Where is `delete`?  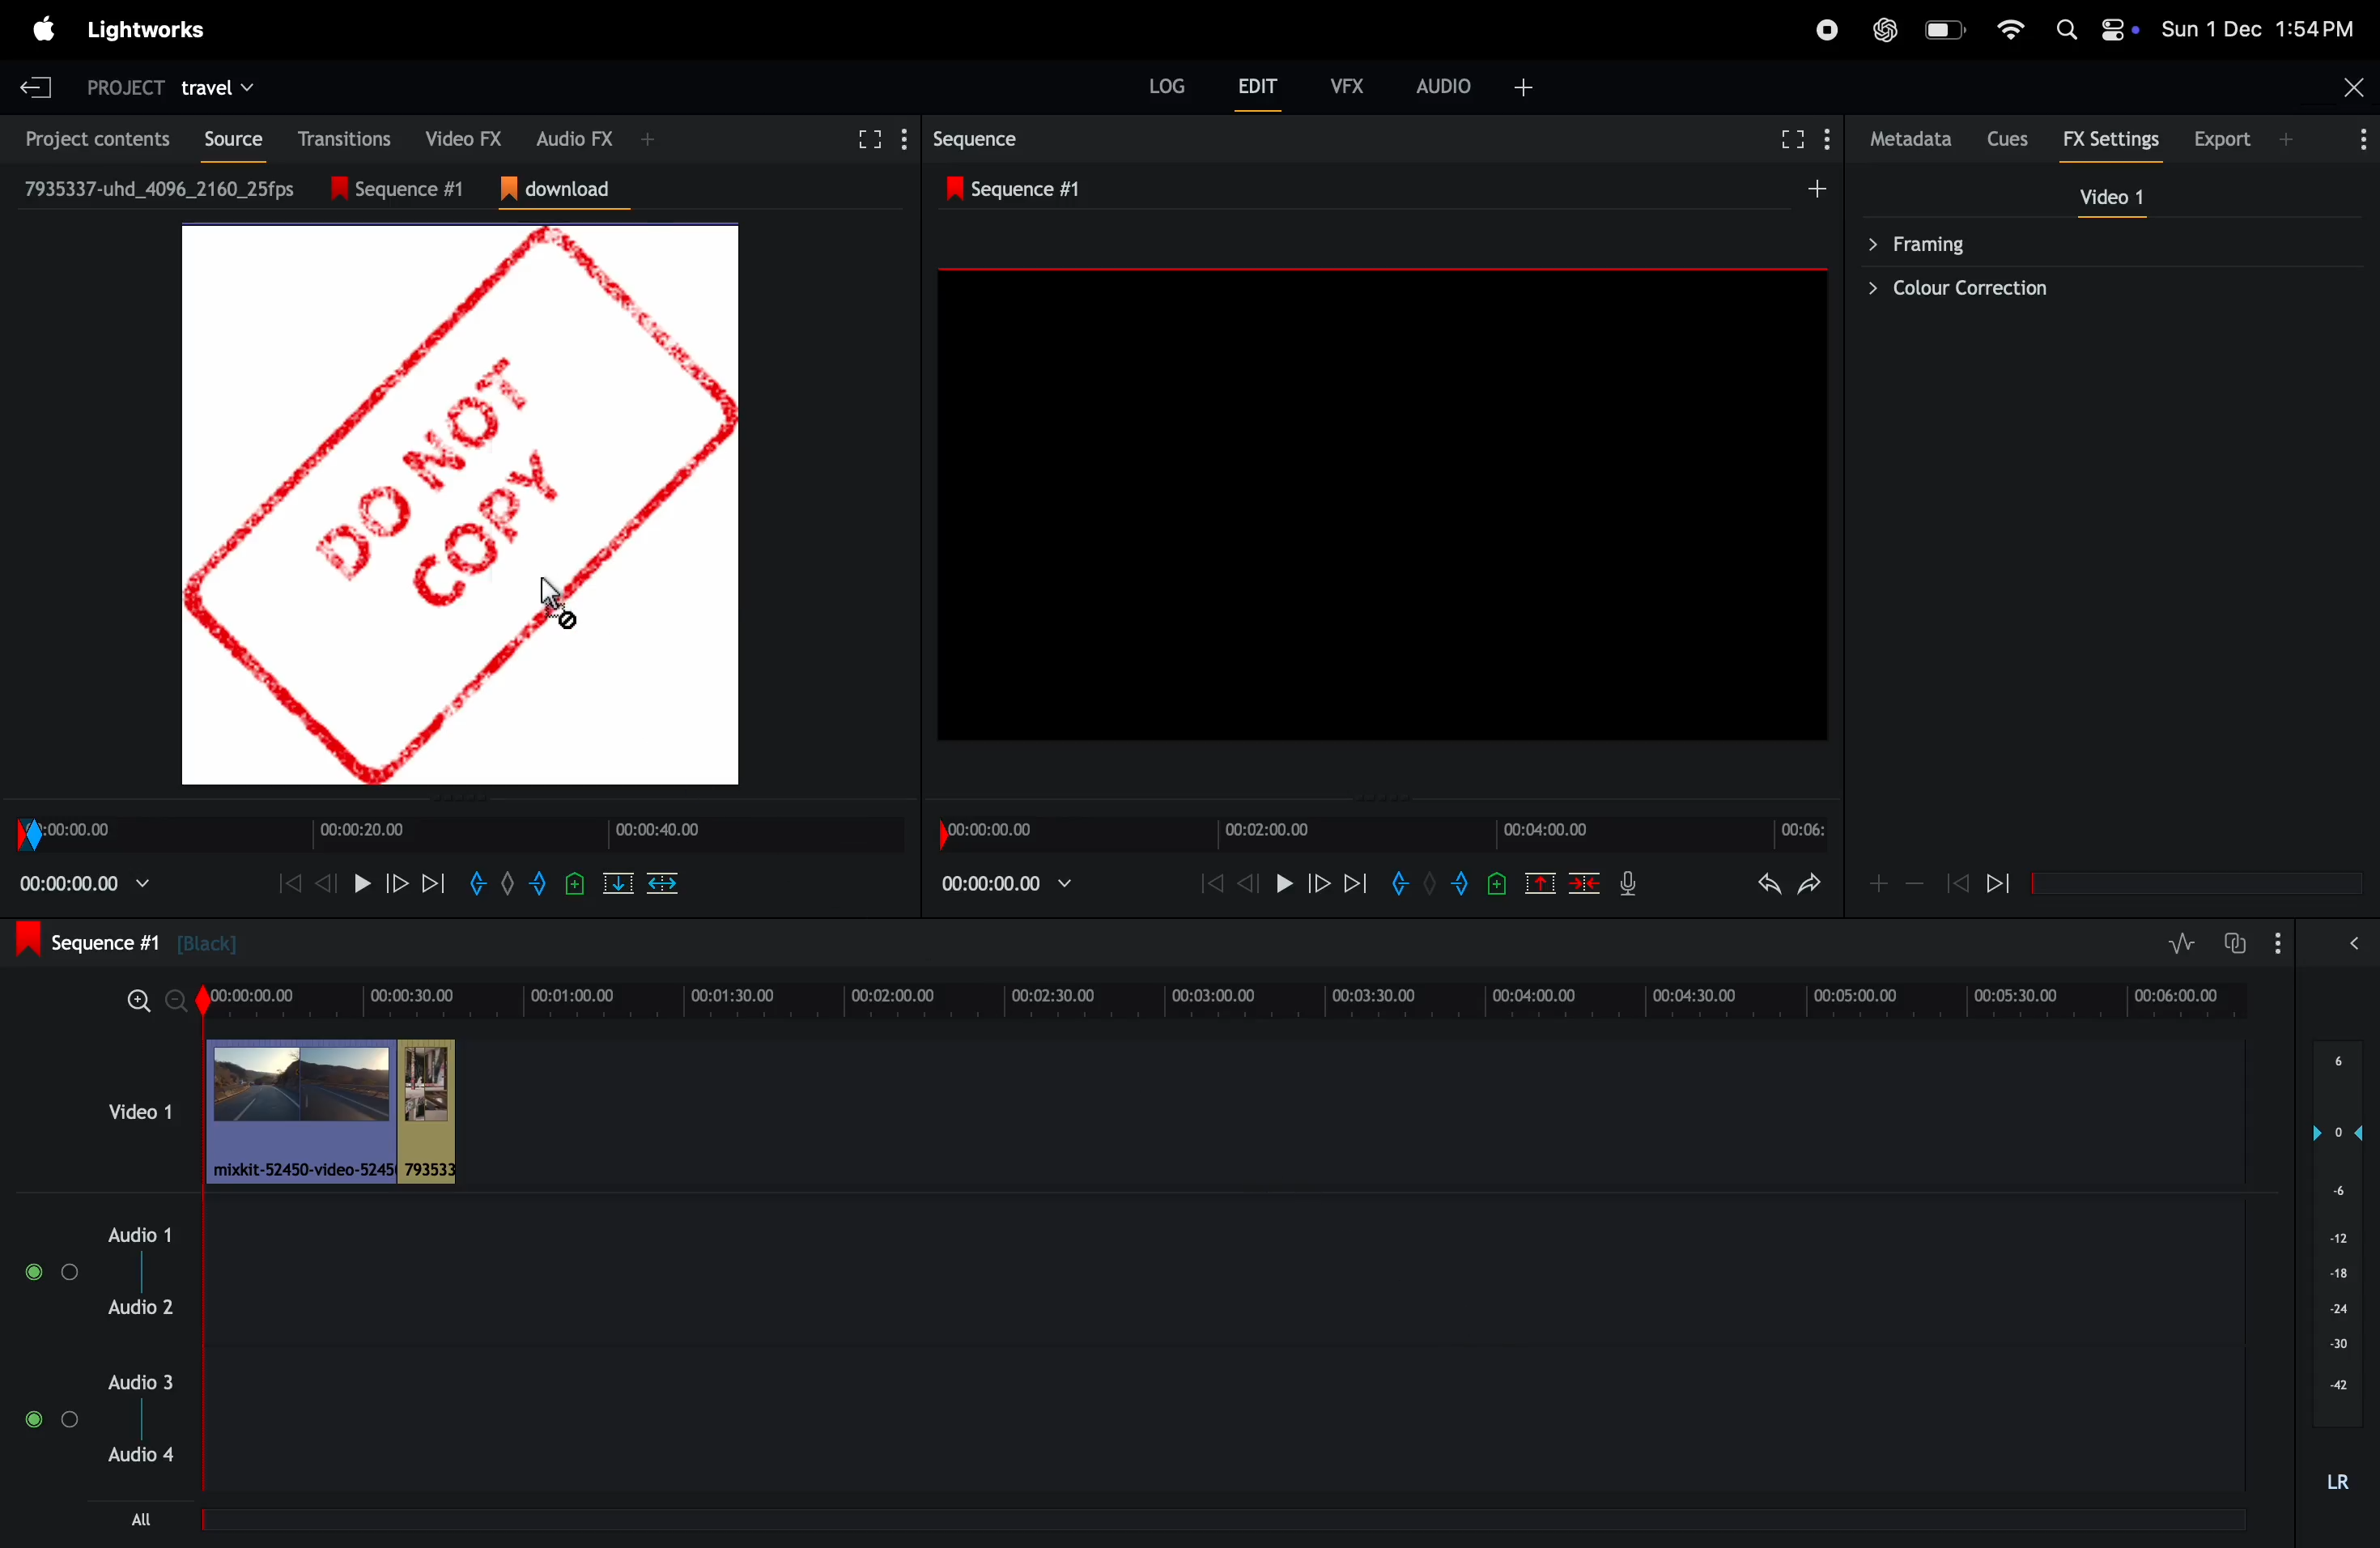
delete is located at coordinates (662, 883).